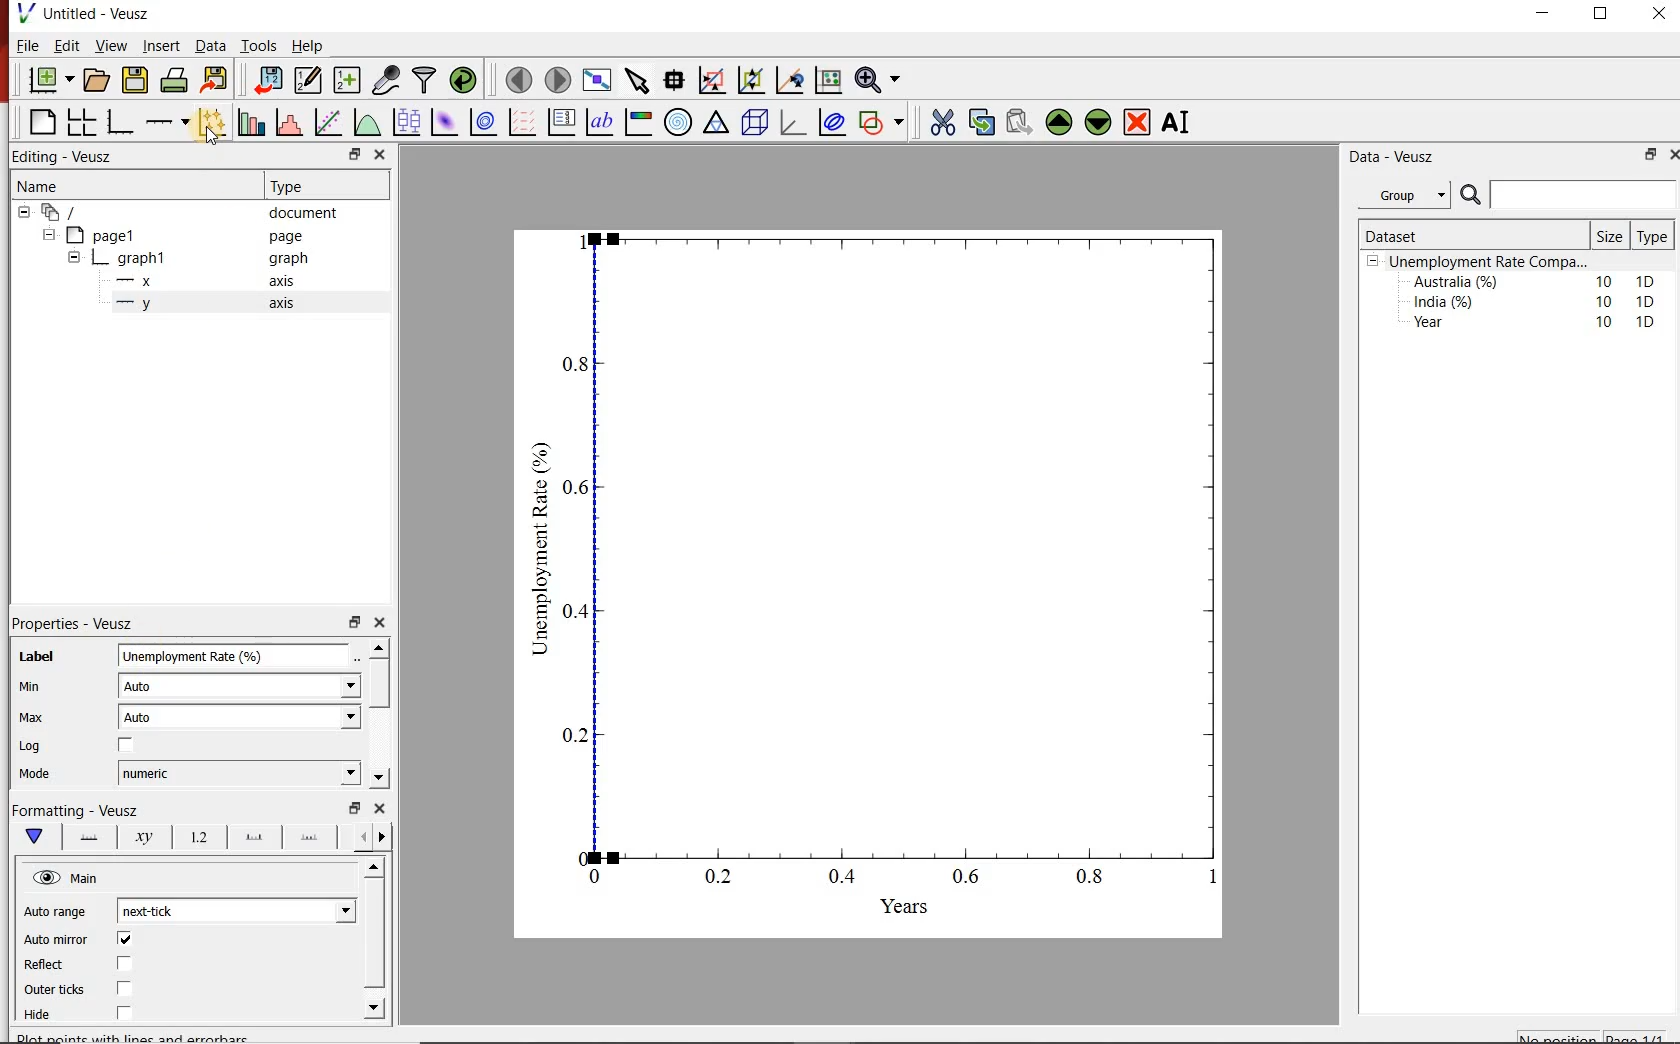 The width and height of the screenshot is (1680, 1044). Describe the element at coordinates (124, 1013) in the screenshot. I see `checkbox` at that location.